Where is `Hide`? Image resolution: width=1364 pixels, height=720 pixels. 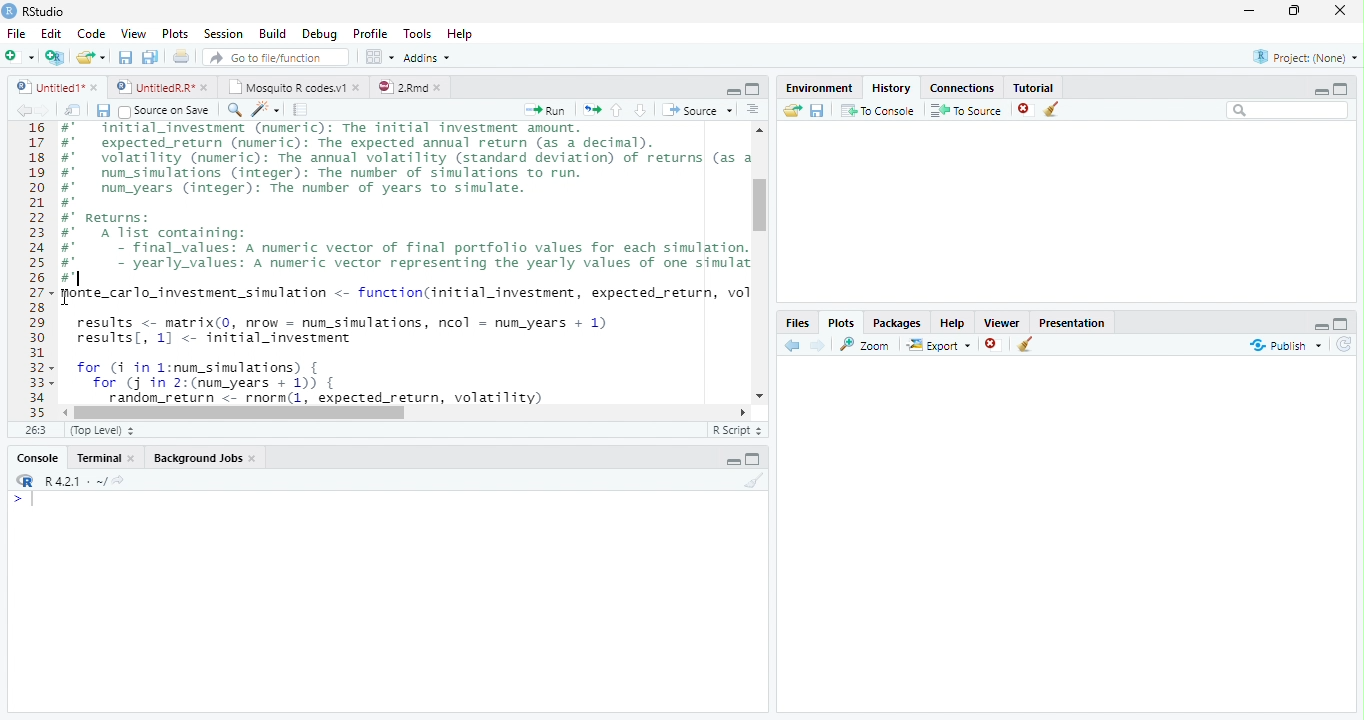
Hide is located at coordinates (1321, 90).